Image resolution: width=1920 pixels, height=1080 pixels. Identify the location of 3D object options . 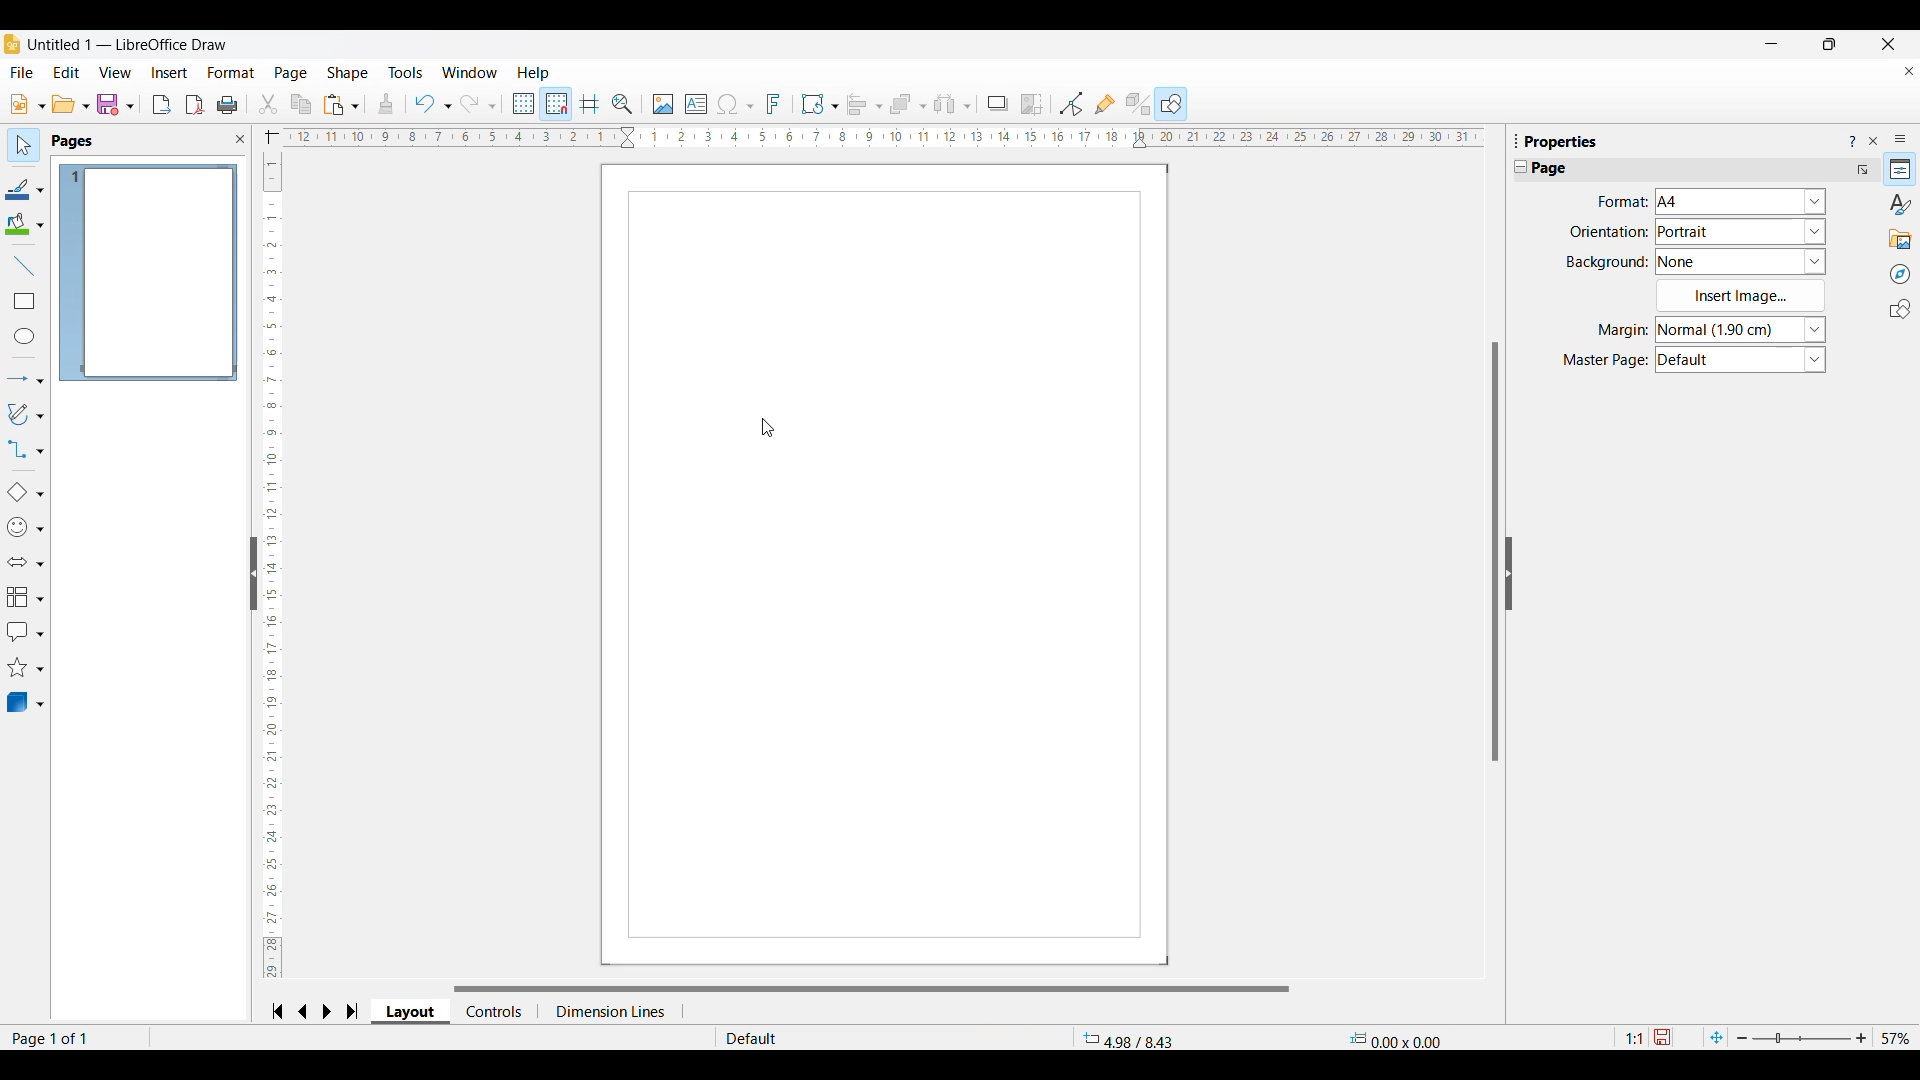
(26, 702).